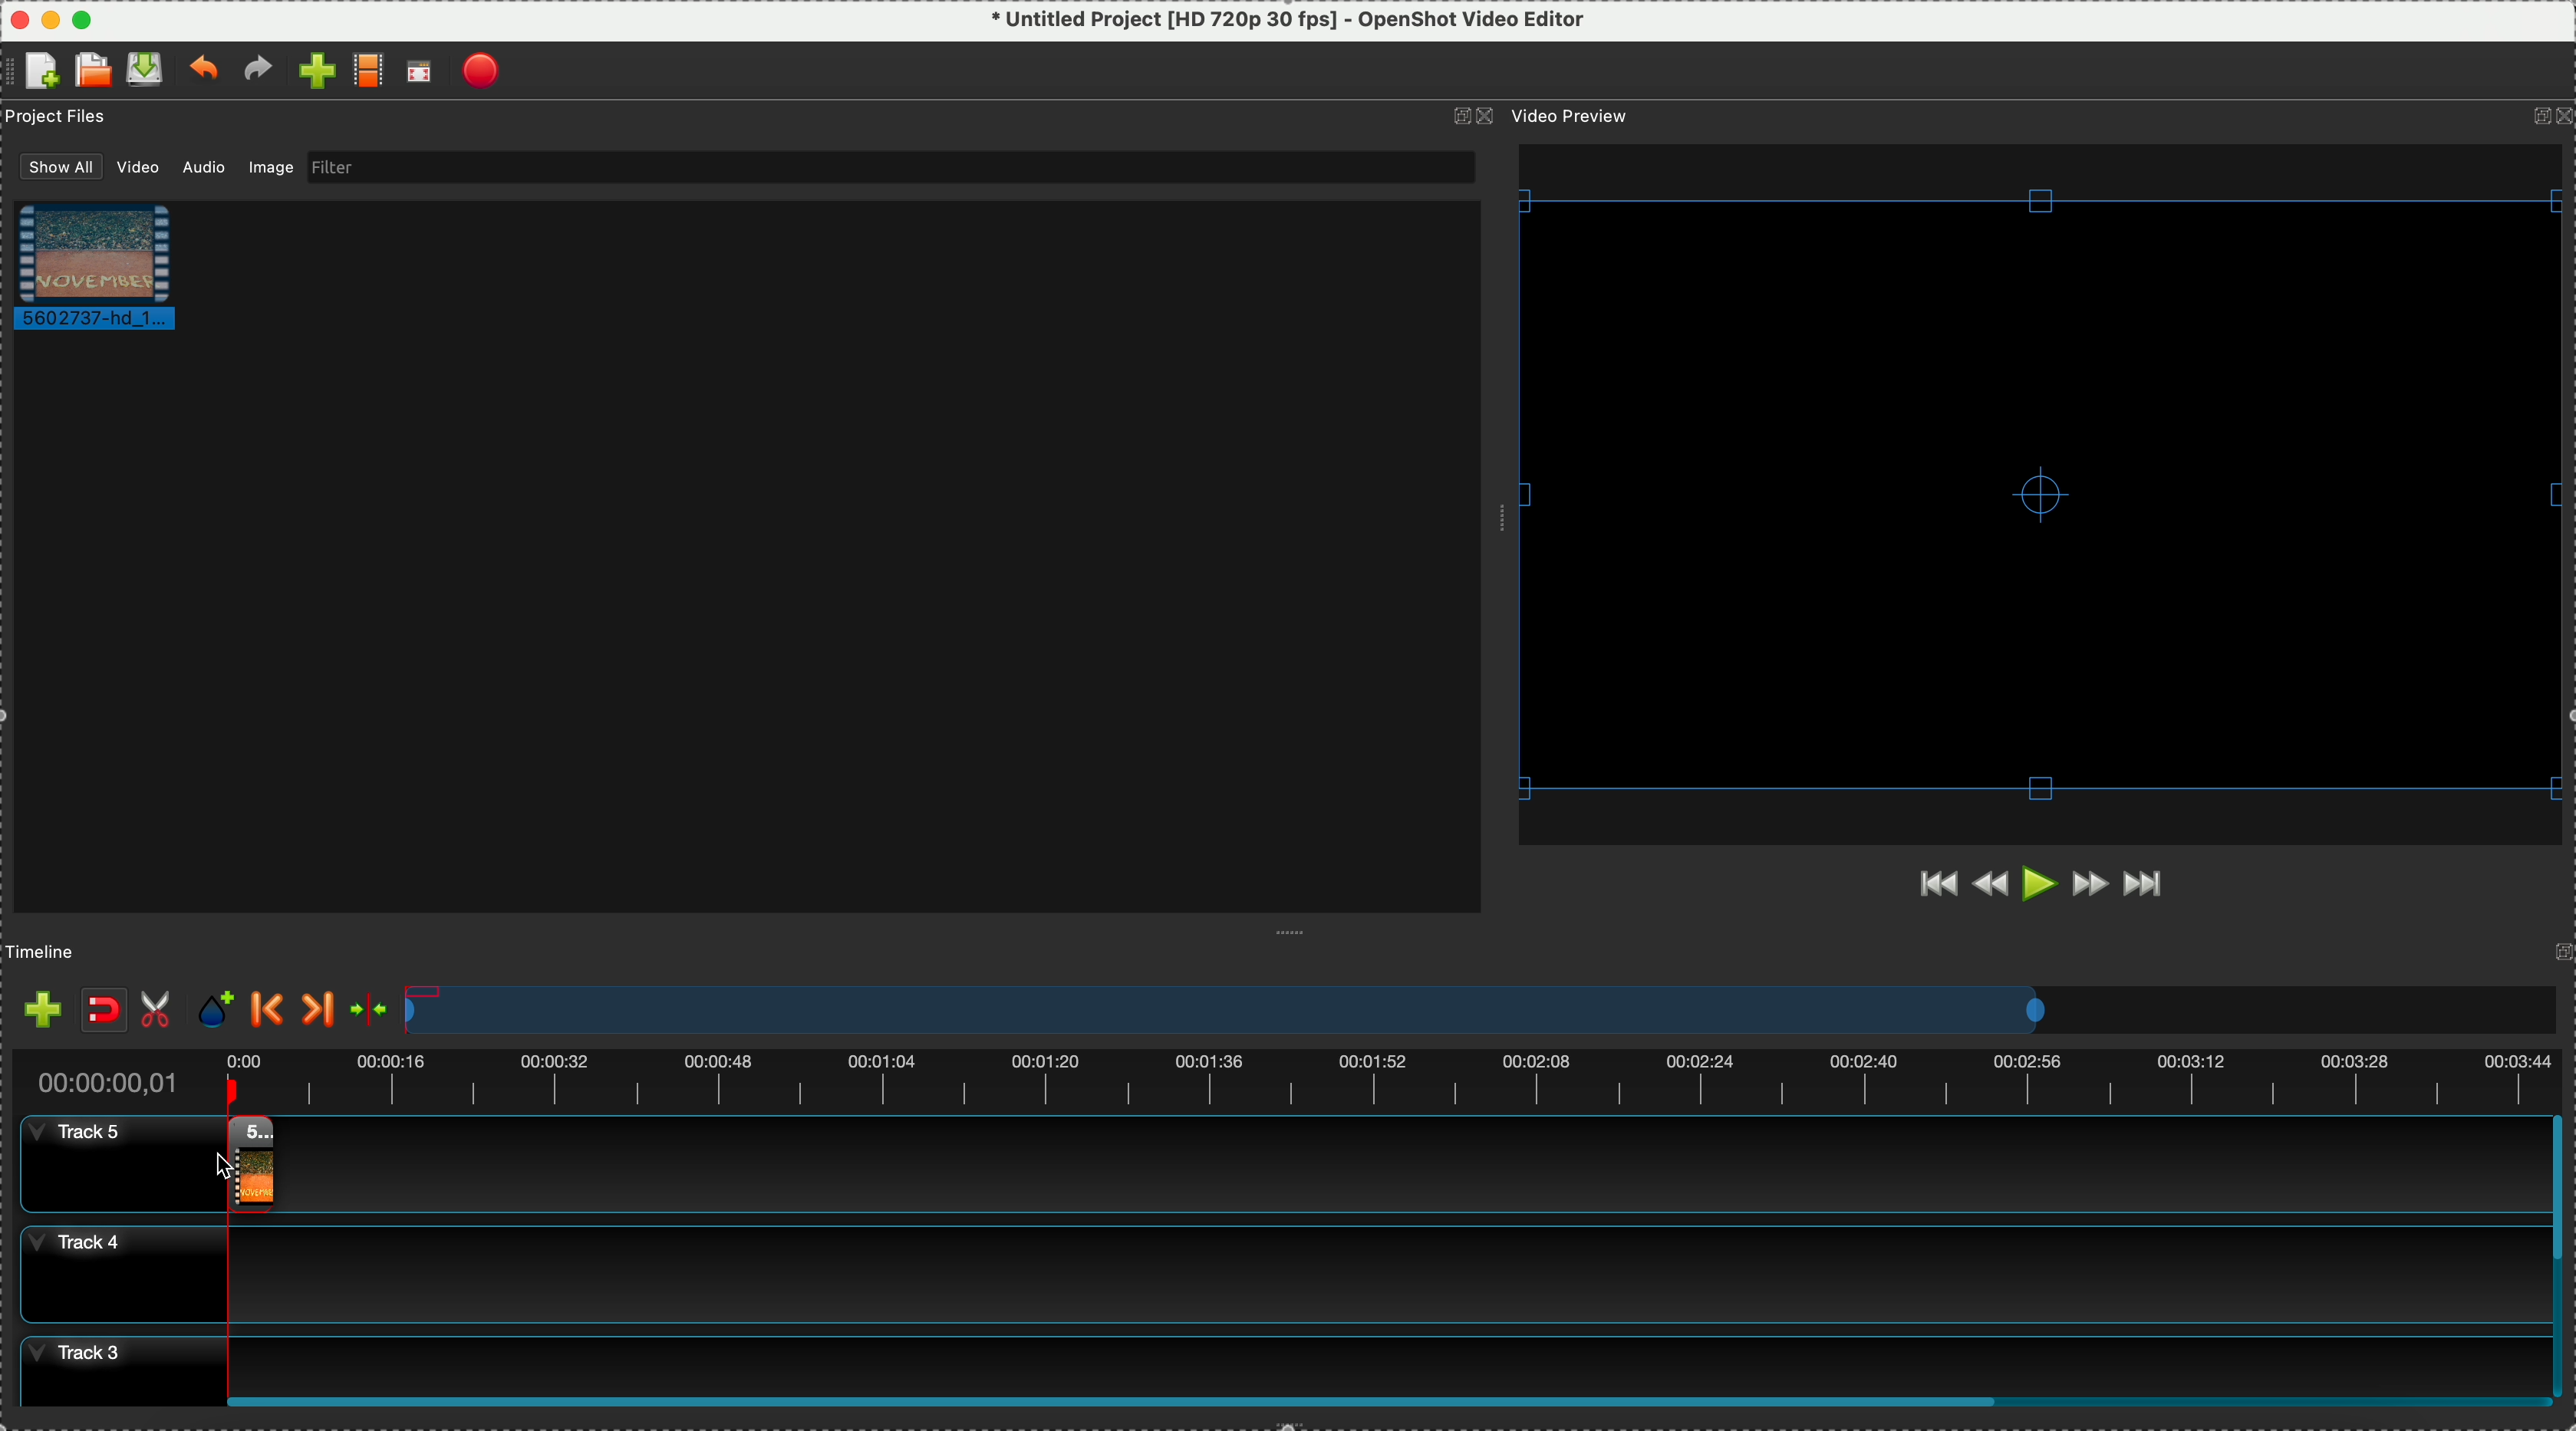 The image size is (2576, 1431). Describe the element at coordinates (422, 73) in the screenshot. I see `full screen` at that location.